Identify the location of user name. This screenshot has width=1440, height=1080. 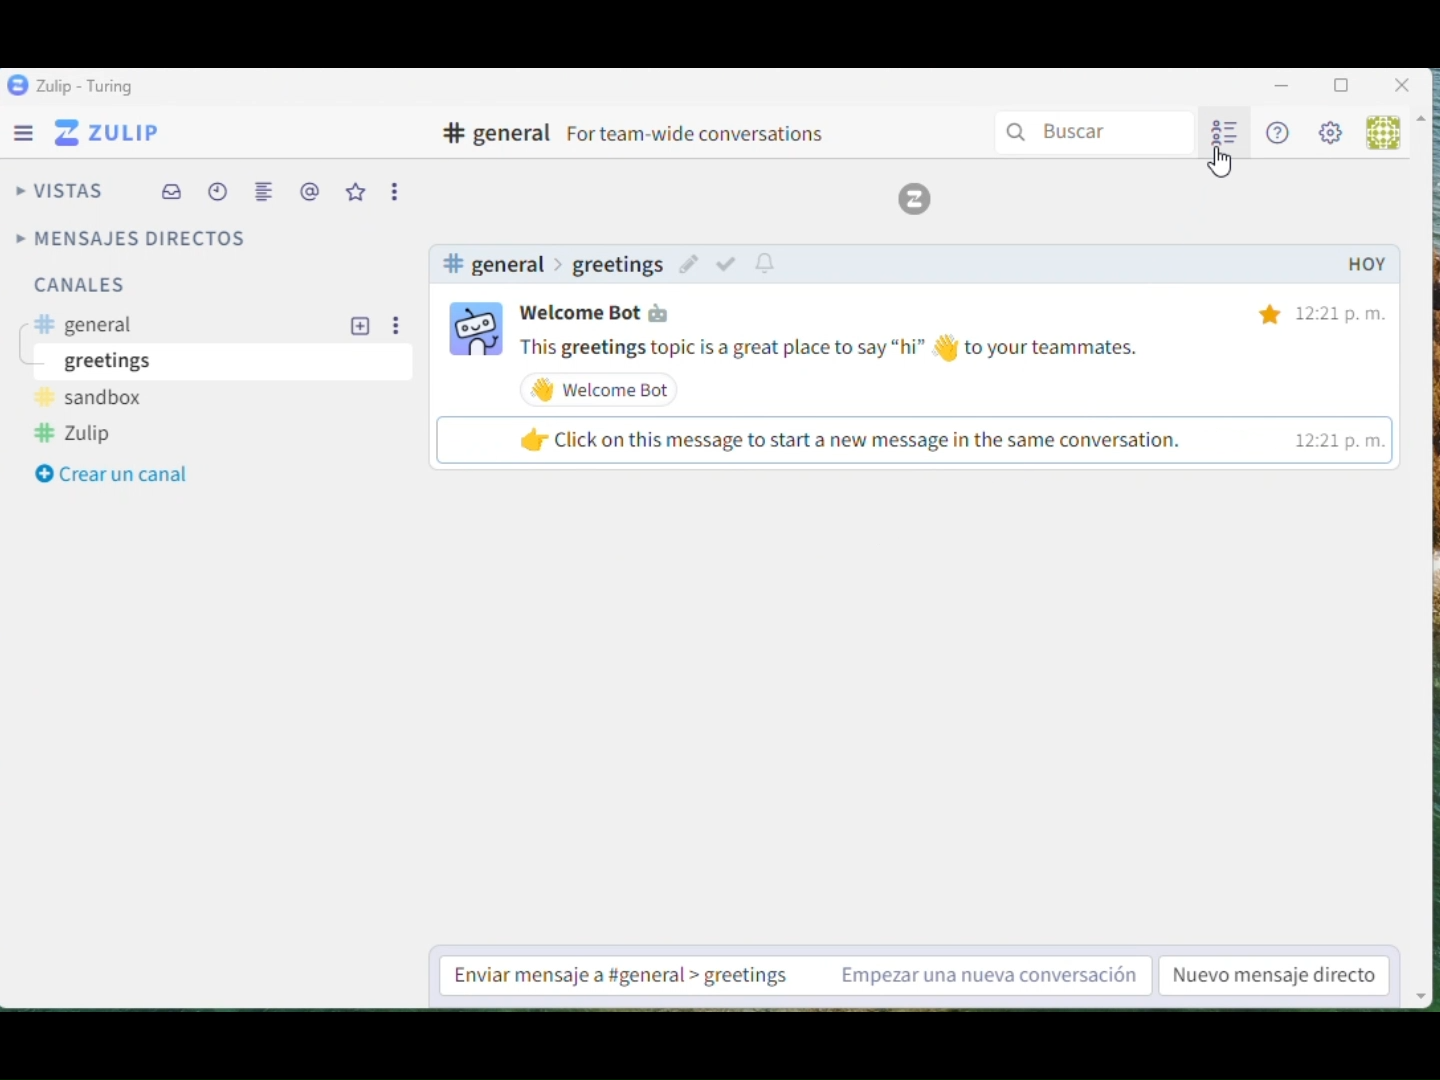
(598, 312).